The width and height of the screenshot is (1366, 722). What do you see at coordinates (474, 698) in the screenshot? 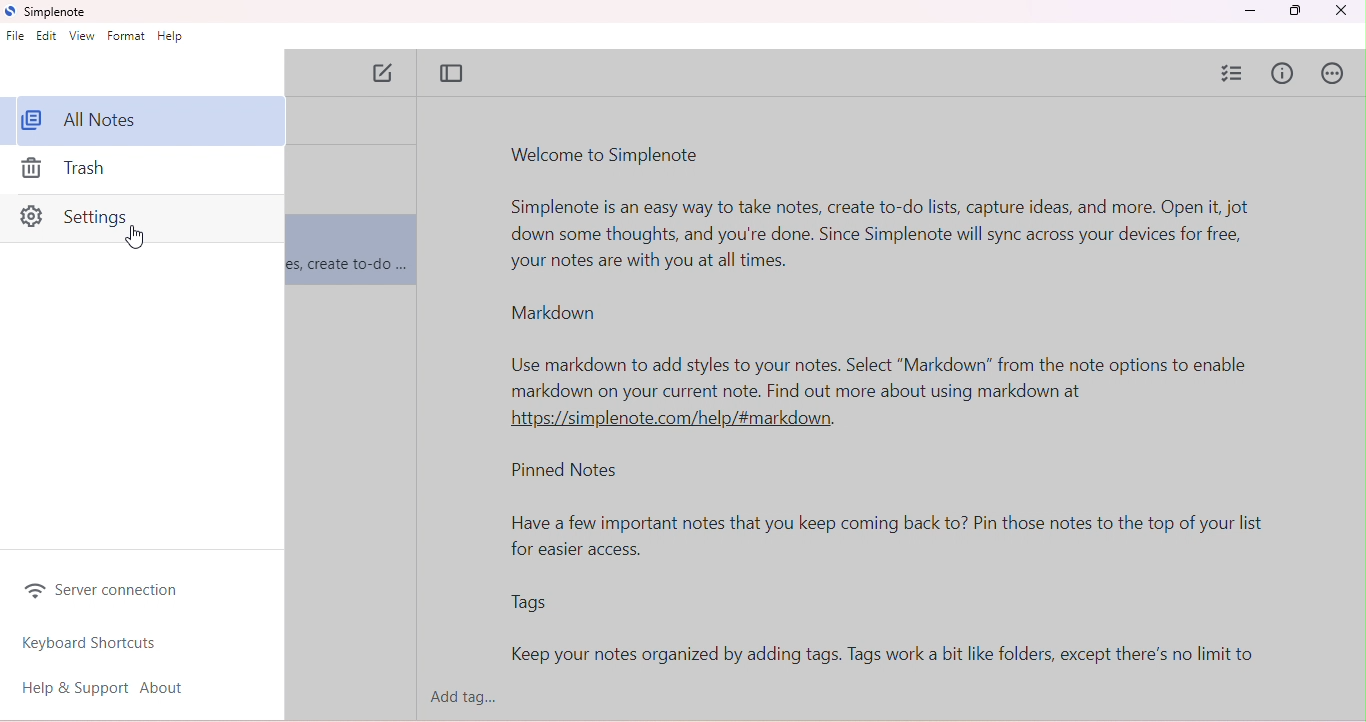
I see `add tag` at bounding box center [474, 698].